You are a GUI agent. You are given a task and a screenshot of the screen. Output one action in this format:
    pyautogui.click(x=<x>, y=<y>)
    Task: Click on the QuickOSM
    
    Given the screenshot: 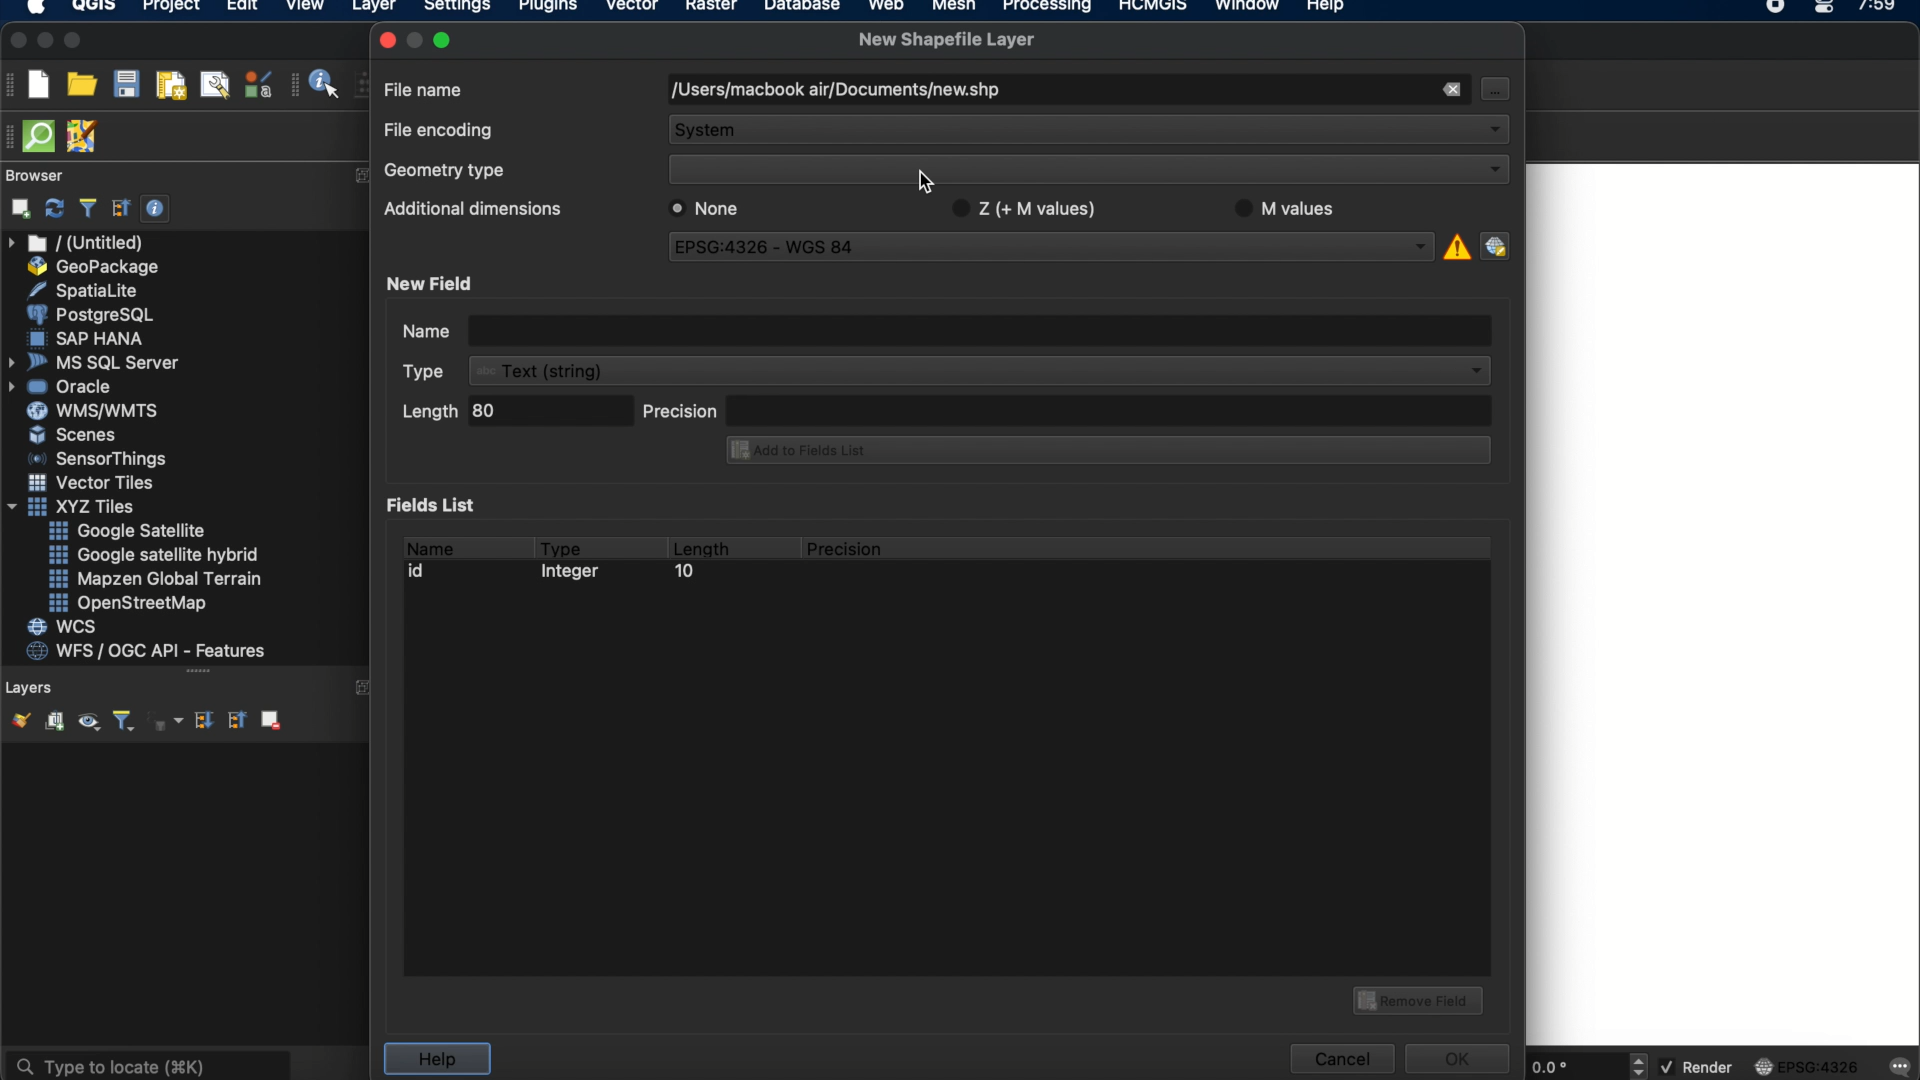 What is the action you would take?
    pyautogui.click(x=43, y=136)
    